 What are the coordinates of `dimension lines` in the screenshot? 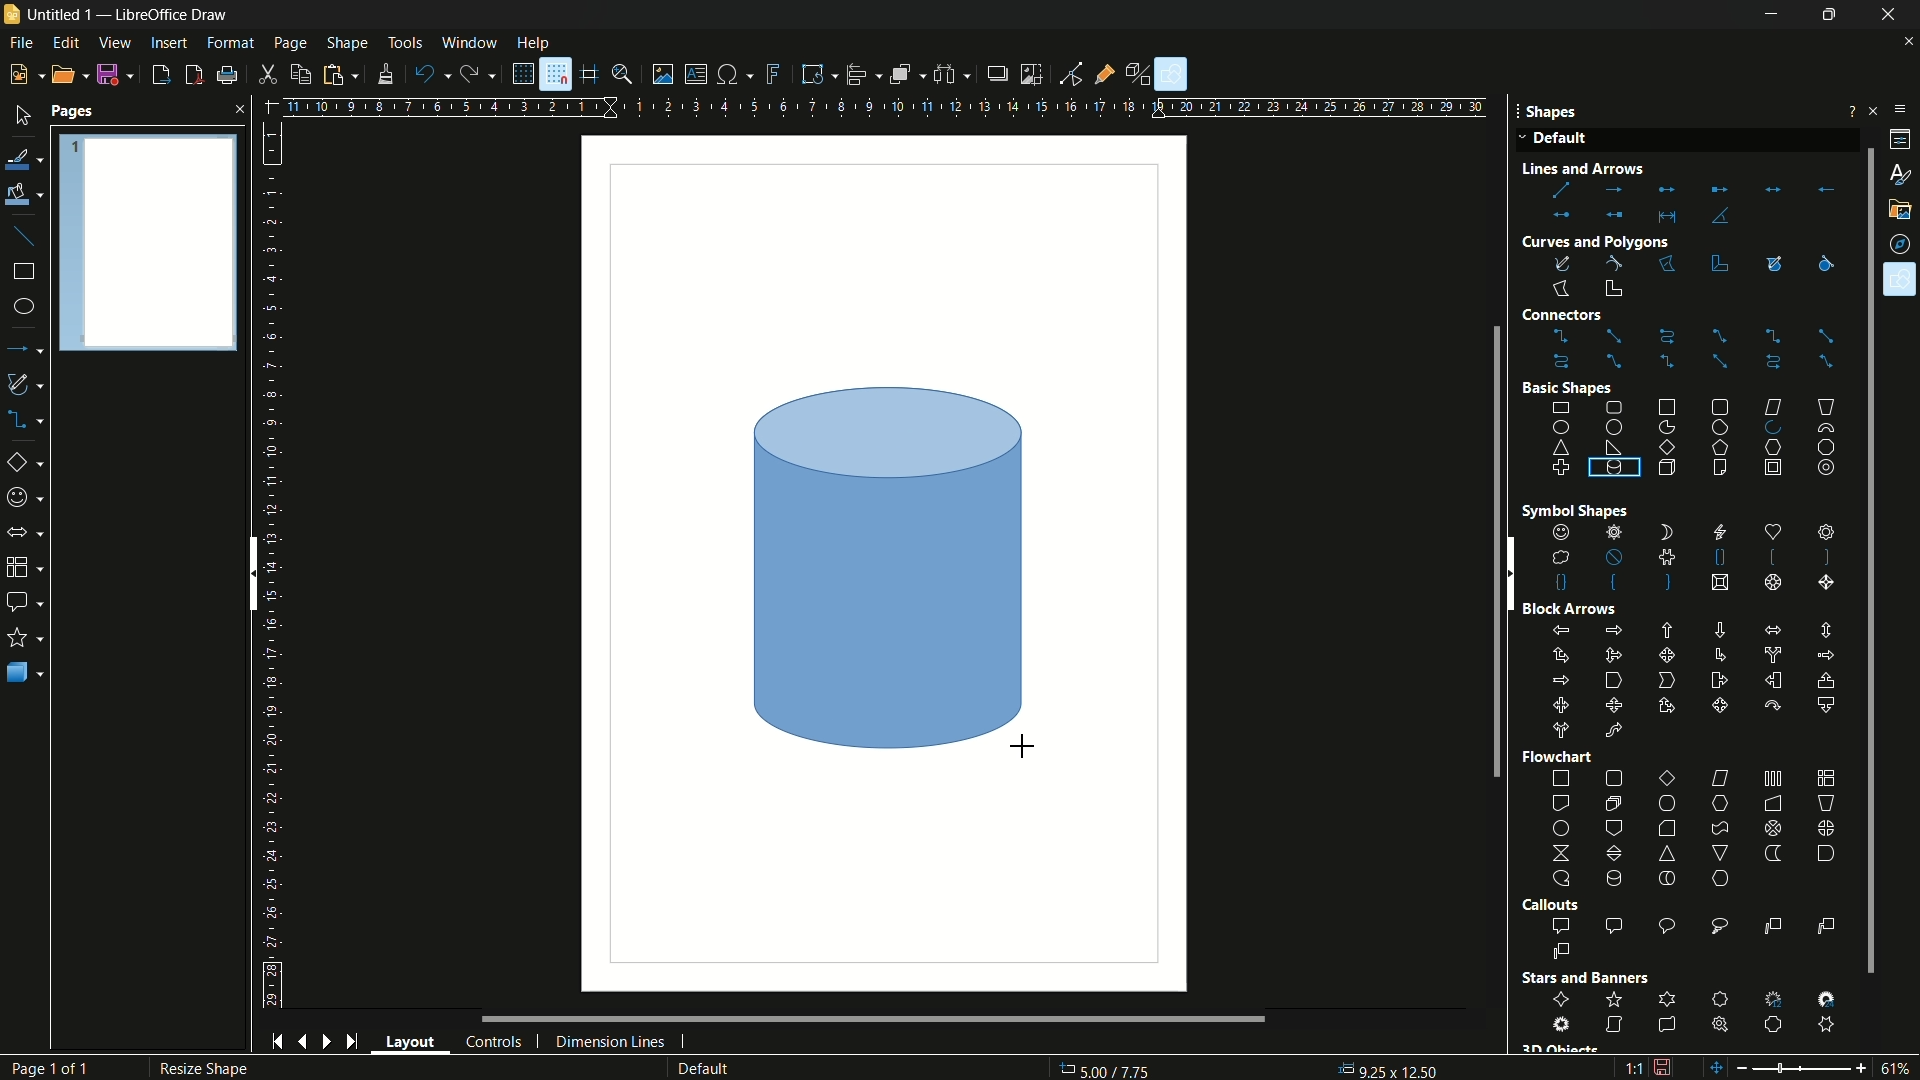 It's located at (611, 1044).